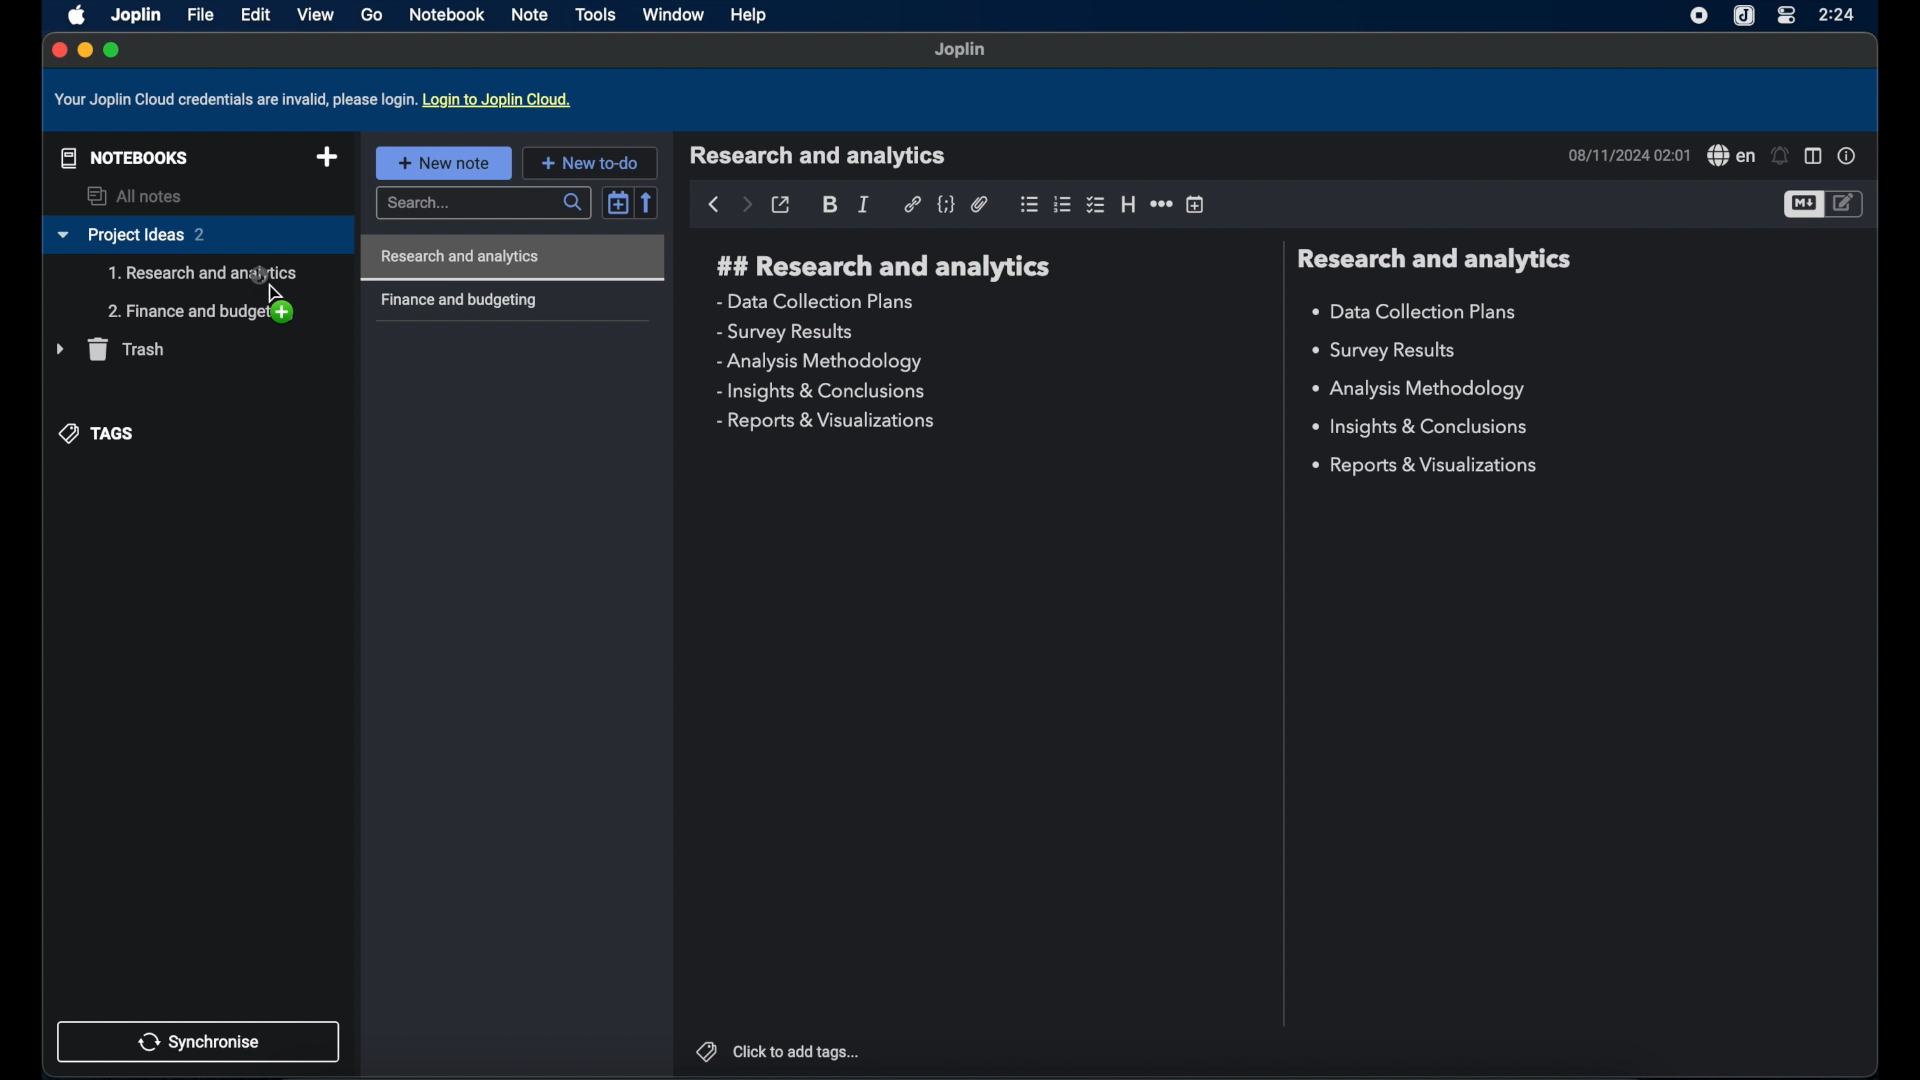  Describe the element at coordinates (1128, 205) in the screenshot. I see `heading` at that location.